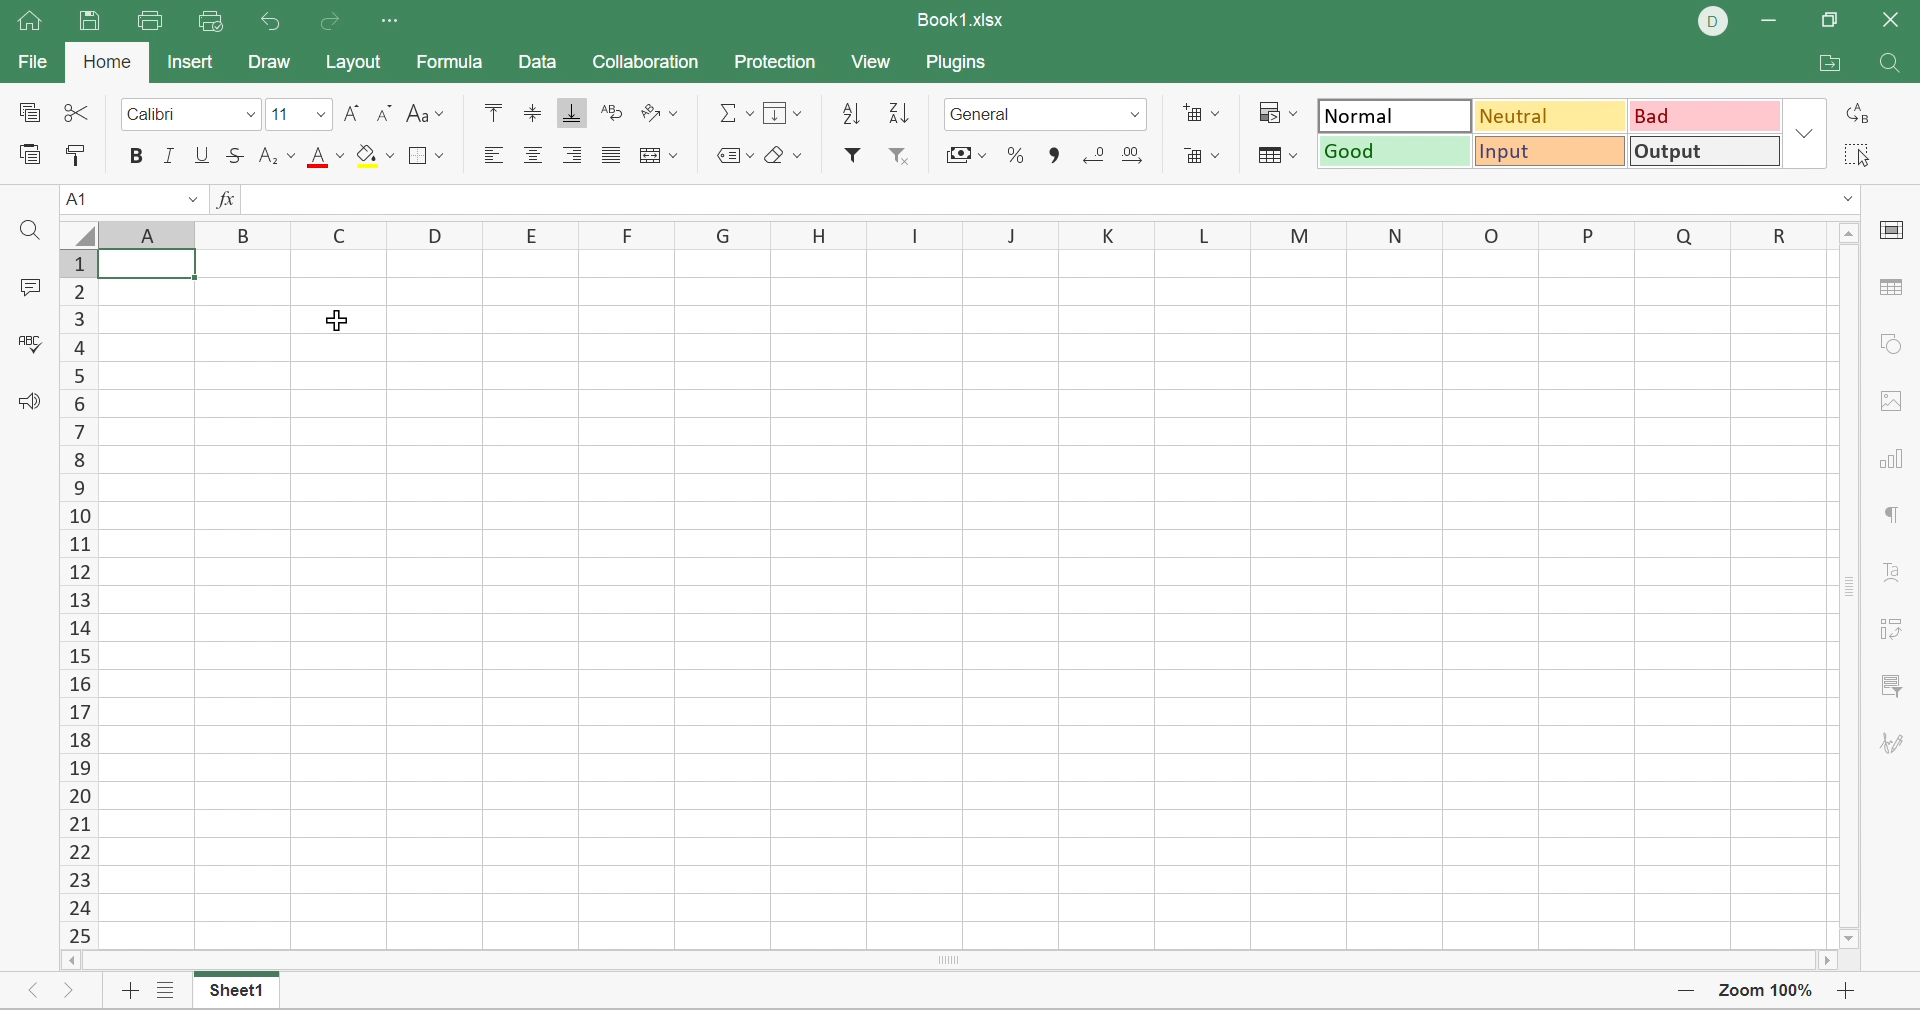  I want to click on Increase decimal, so click(1135, 152).